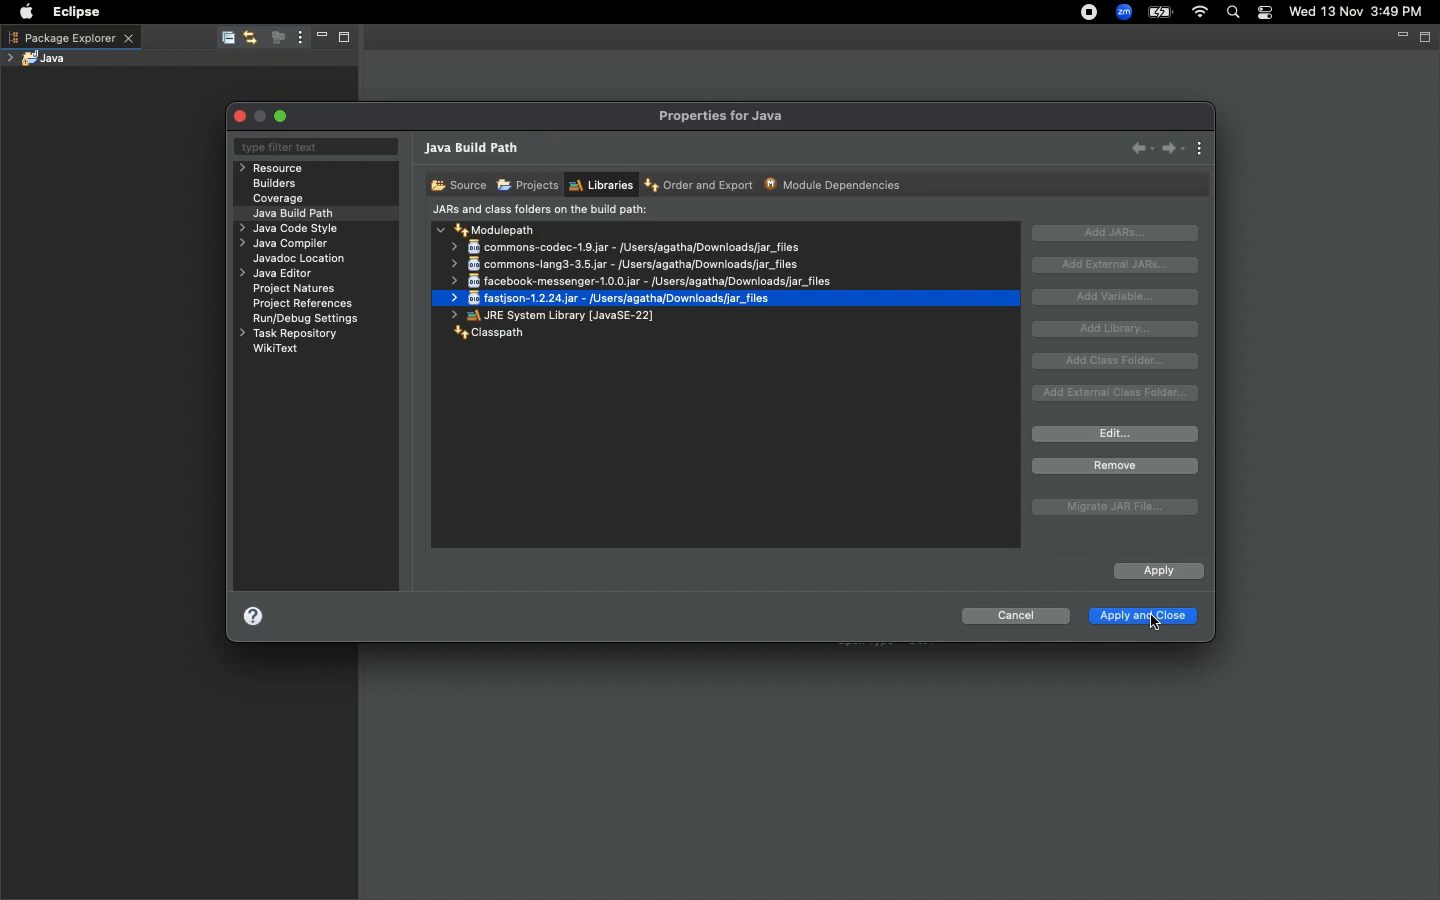 Image resolution: width=1440 pixels, height=900 pixels. I want to click on Package explorer, so click(70, 37).